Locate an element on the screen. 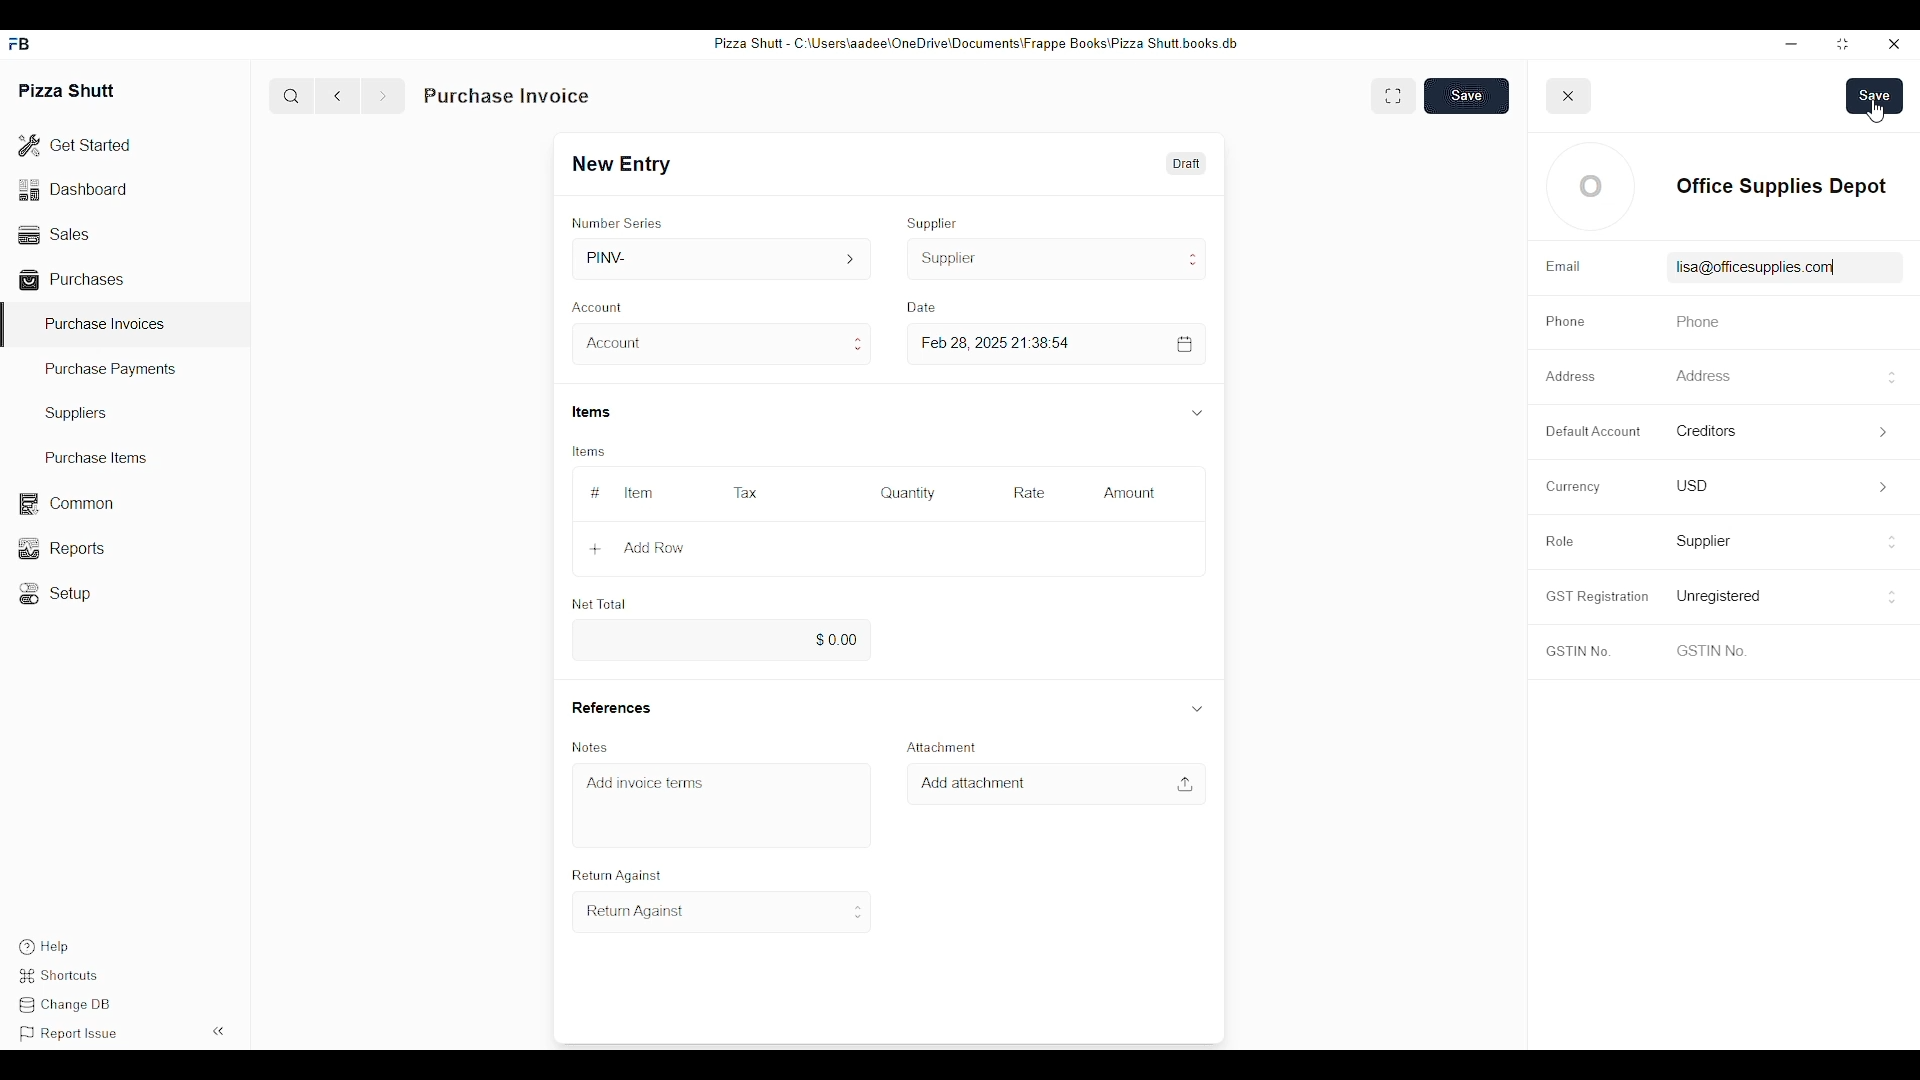  Save is located at coordinates (1467, 95).